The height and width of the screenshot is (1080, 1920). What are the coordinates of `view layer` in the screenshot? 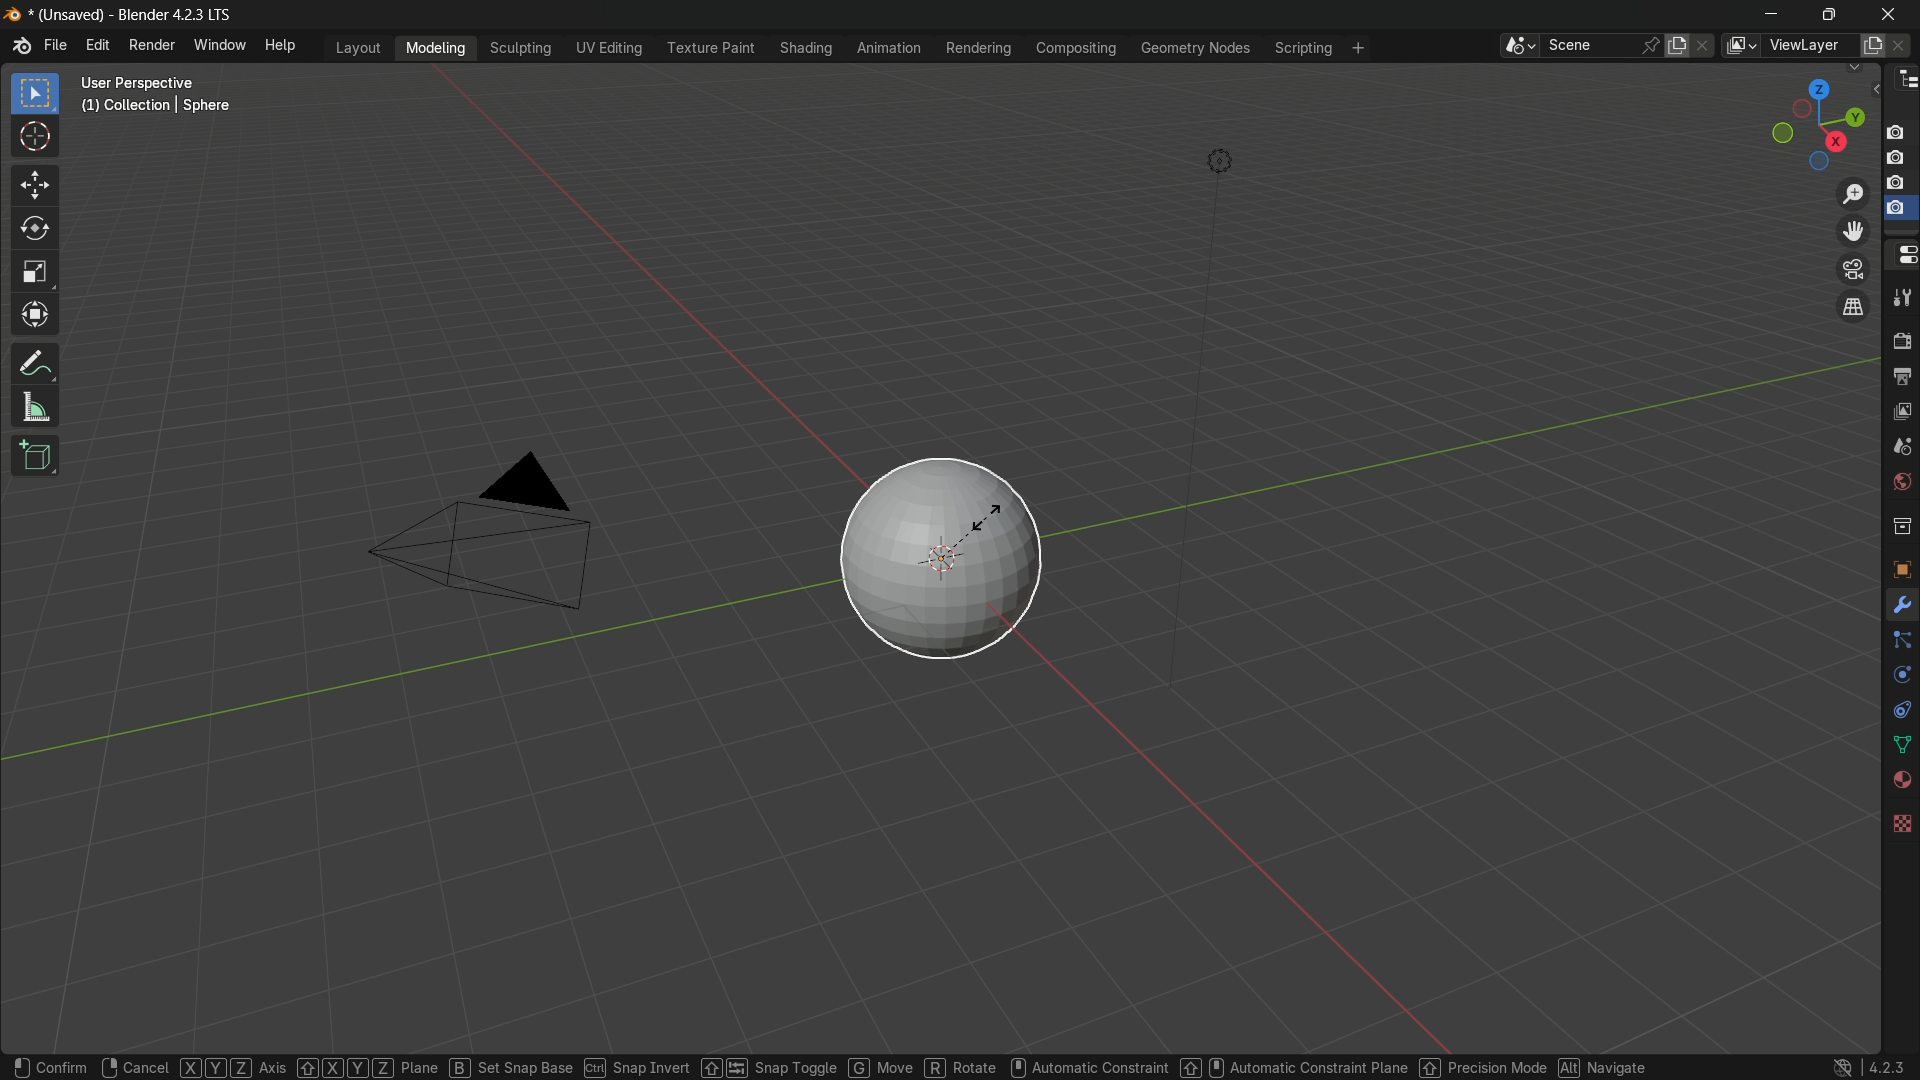 It's located at (1900, 413).